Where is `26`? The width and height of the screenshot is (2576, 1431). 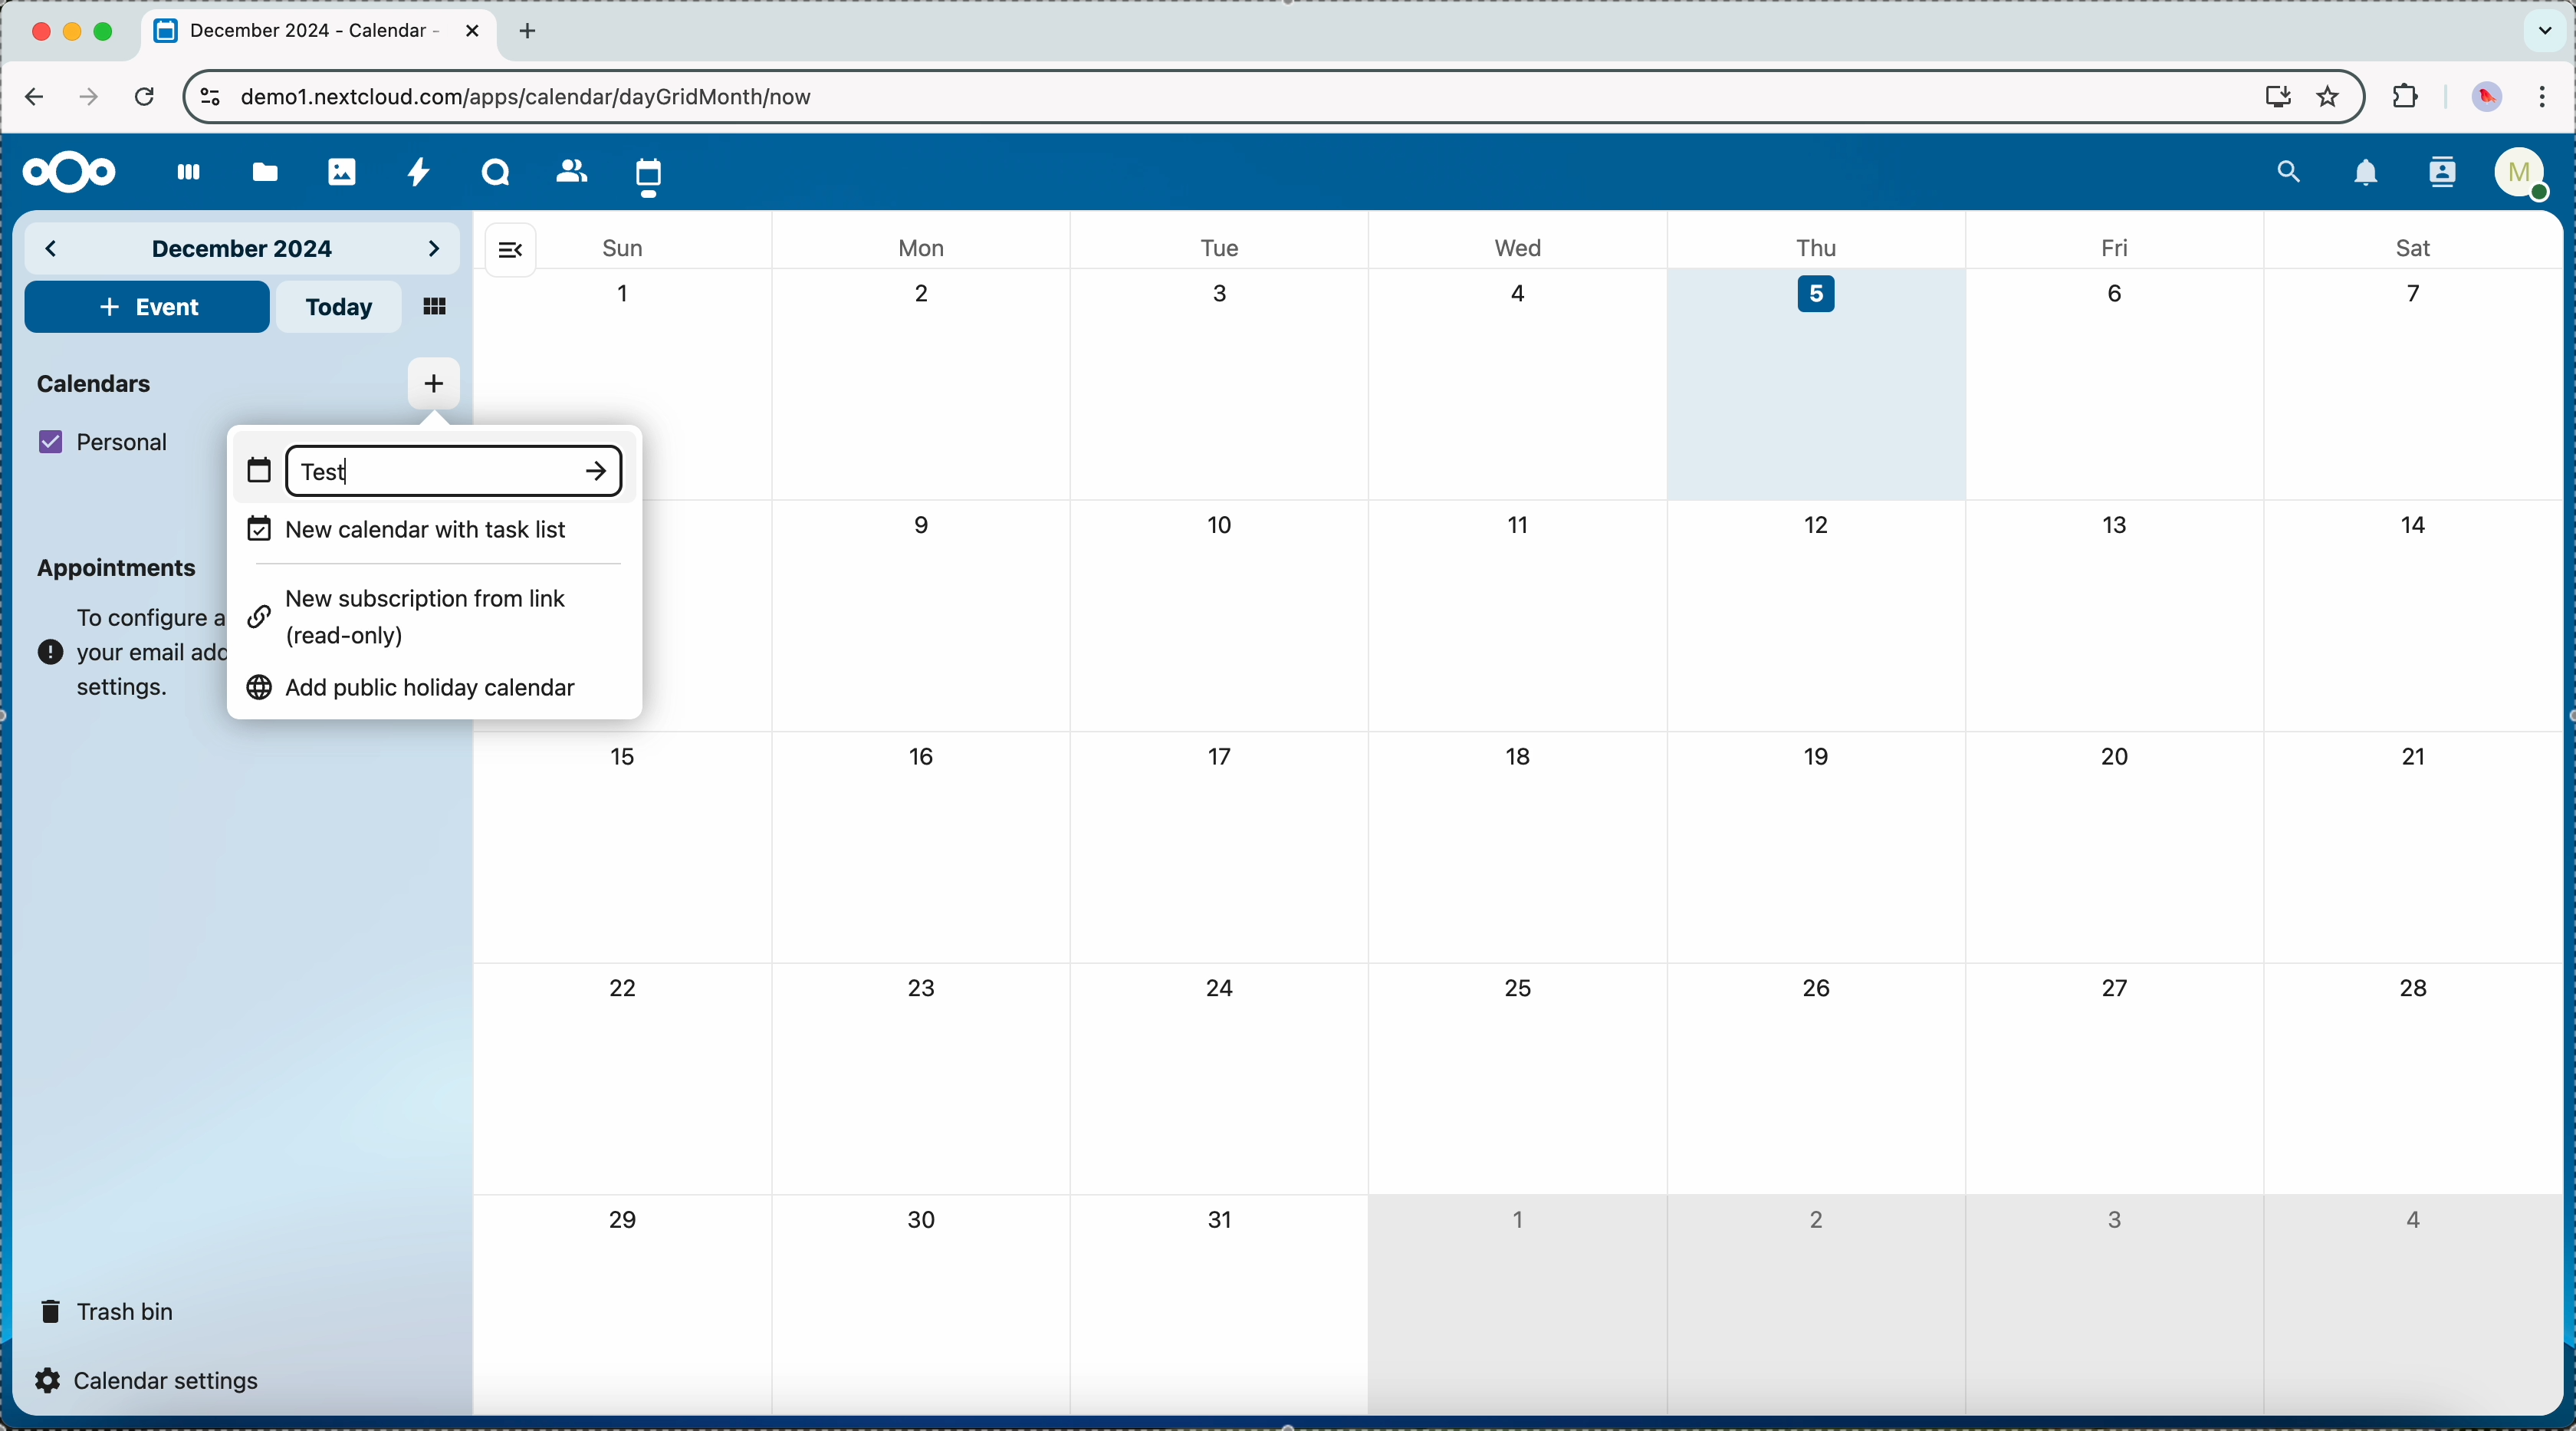
26 is located at coordinates (1818, 986).